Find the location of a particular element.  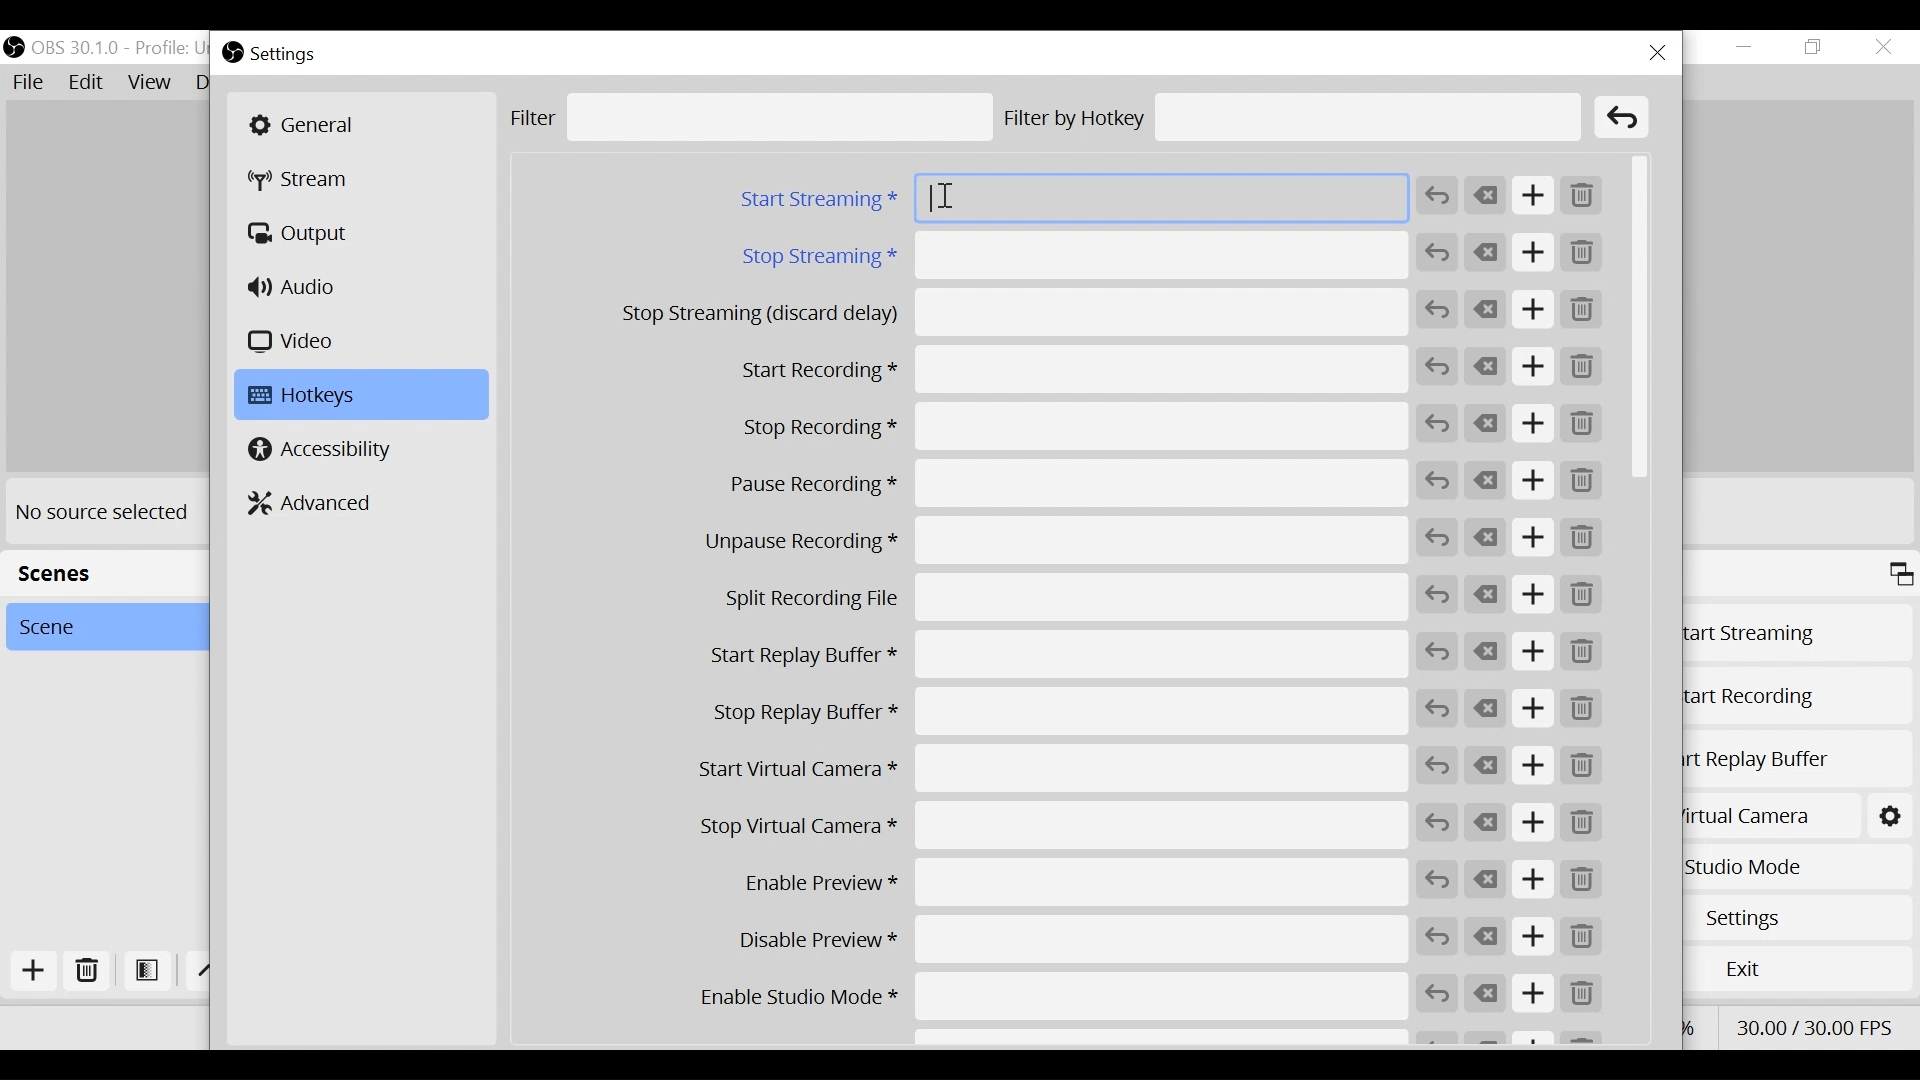

Enable Preview is located at coordinates (1052, 882).